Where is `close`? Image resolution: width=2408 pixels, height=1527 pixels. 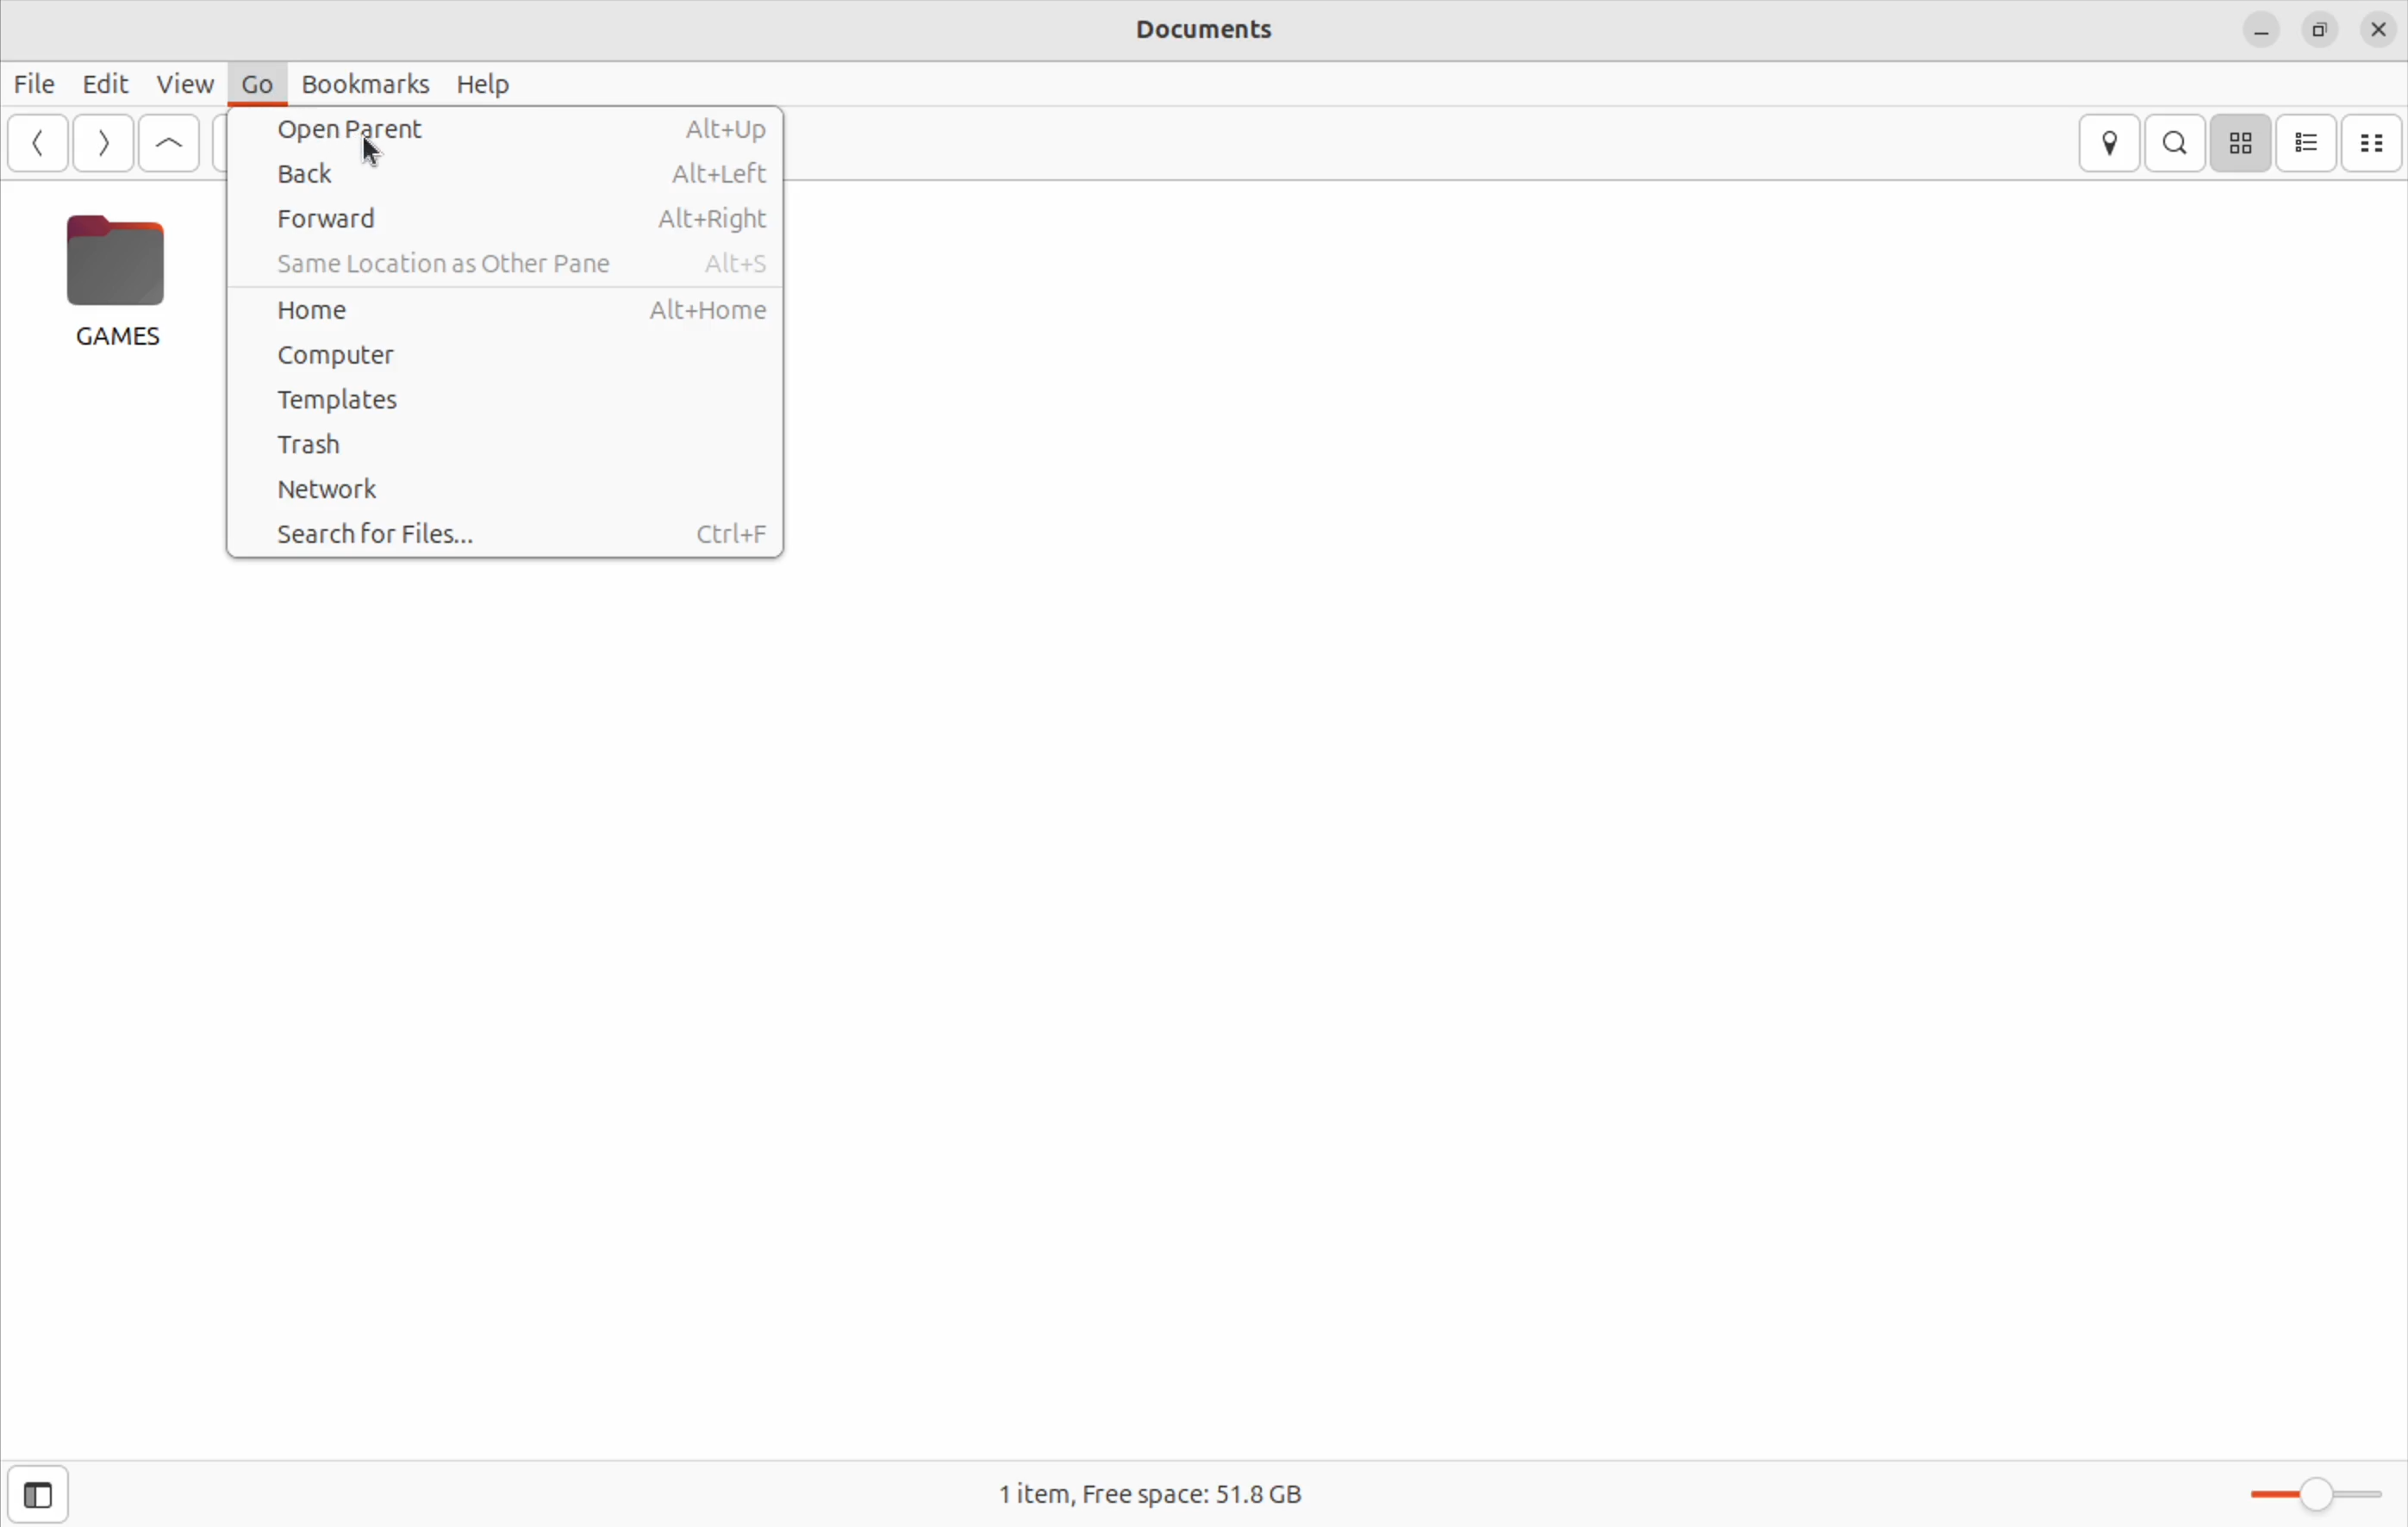 close is located at coordinates (2260, 27).